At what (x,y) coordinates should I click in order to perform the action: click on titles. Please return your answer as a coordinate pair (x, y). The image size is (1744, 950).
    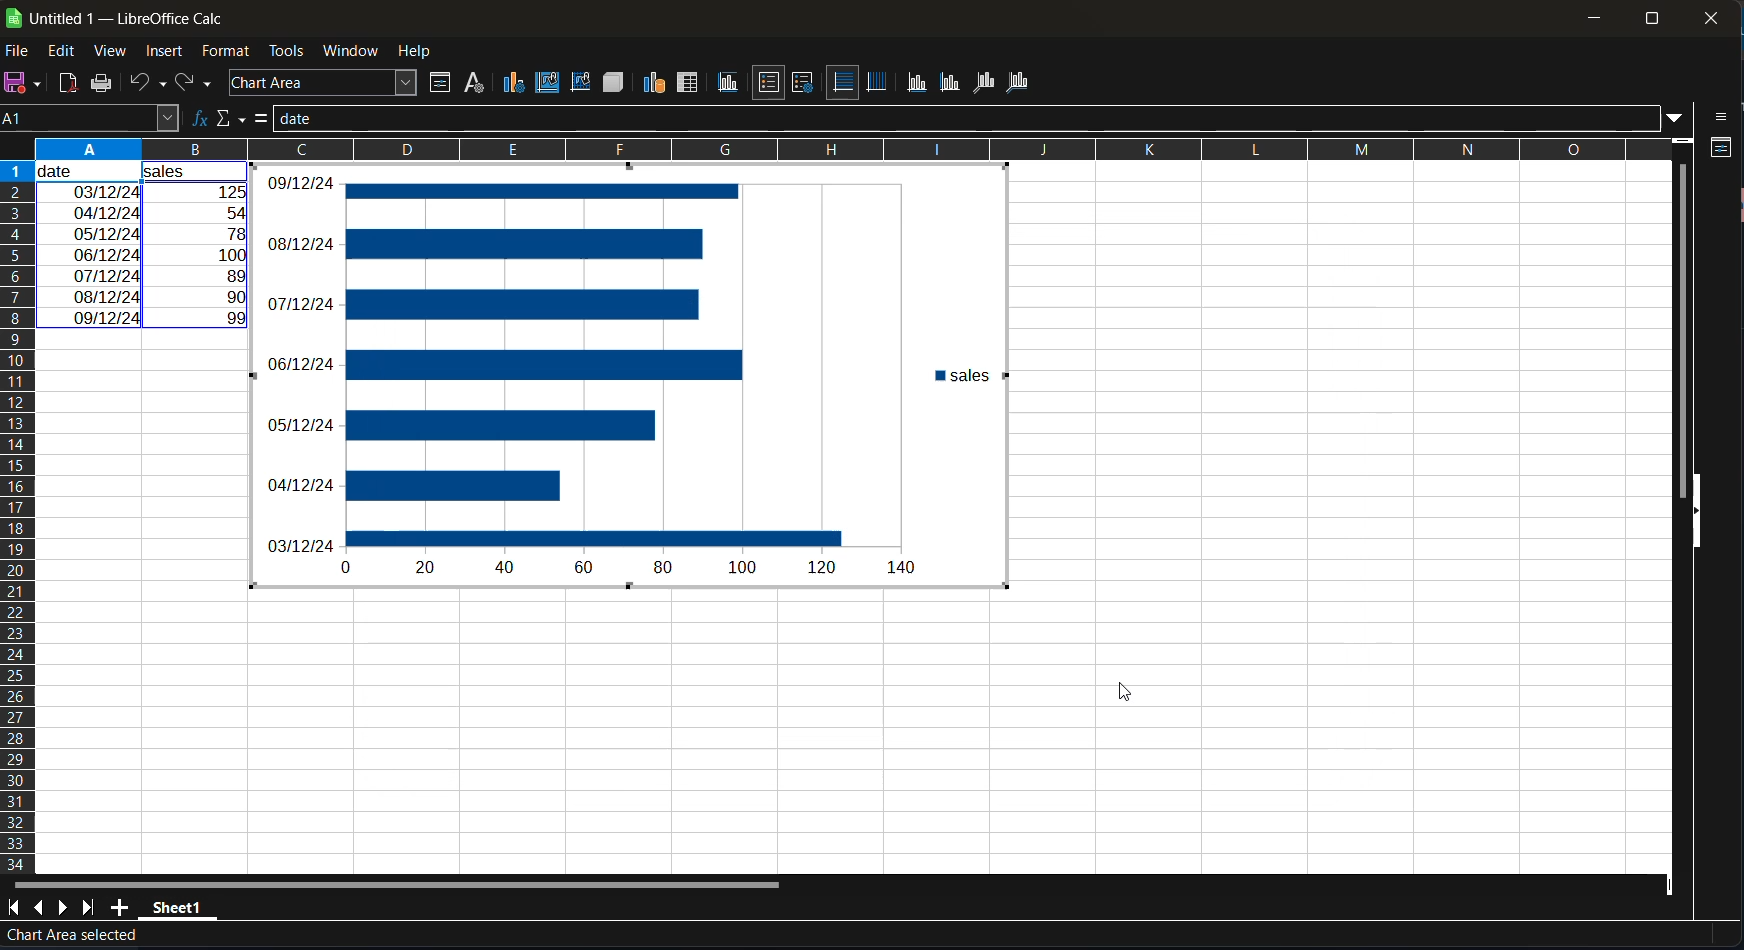
    Looking at the image, I should click on (731, 84).